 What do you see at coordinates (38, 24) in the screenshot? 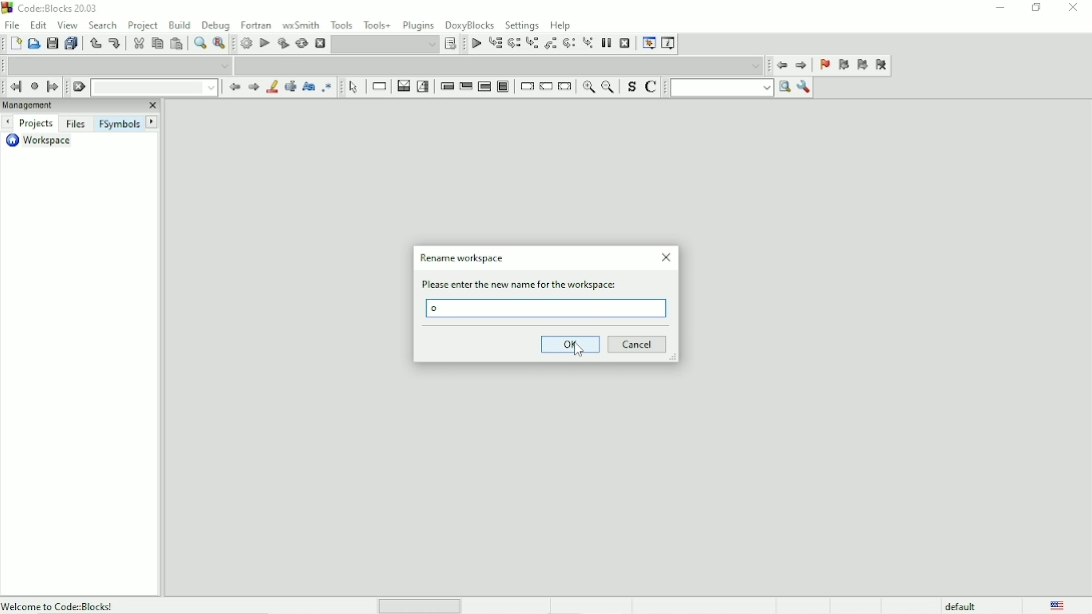
I see `Edit` at bounding box center [38, 24].